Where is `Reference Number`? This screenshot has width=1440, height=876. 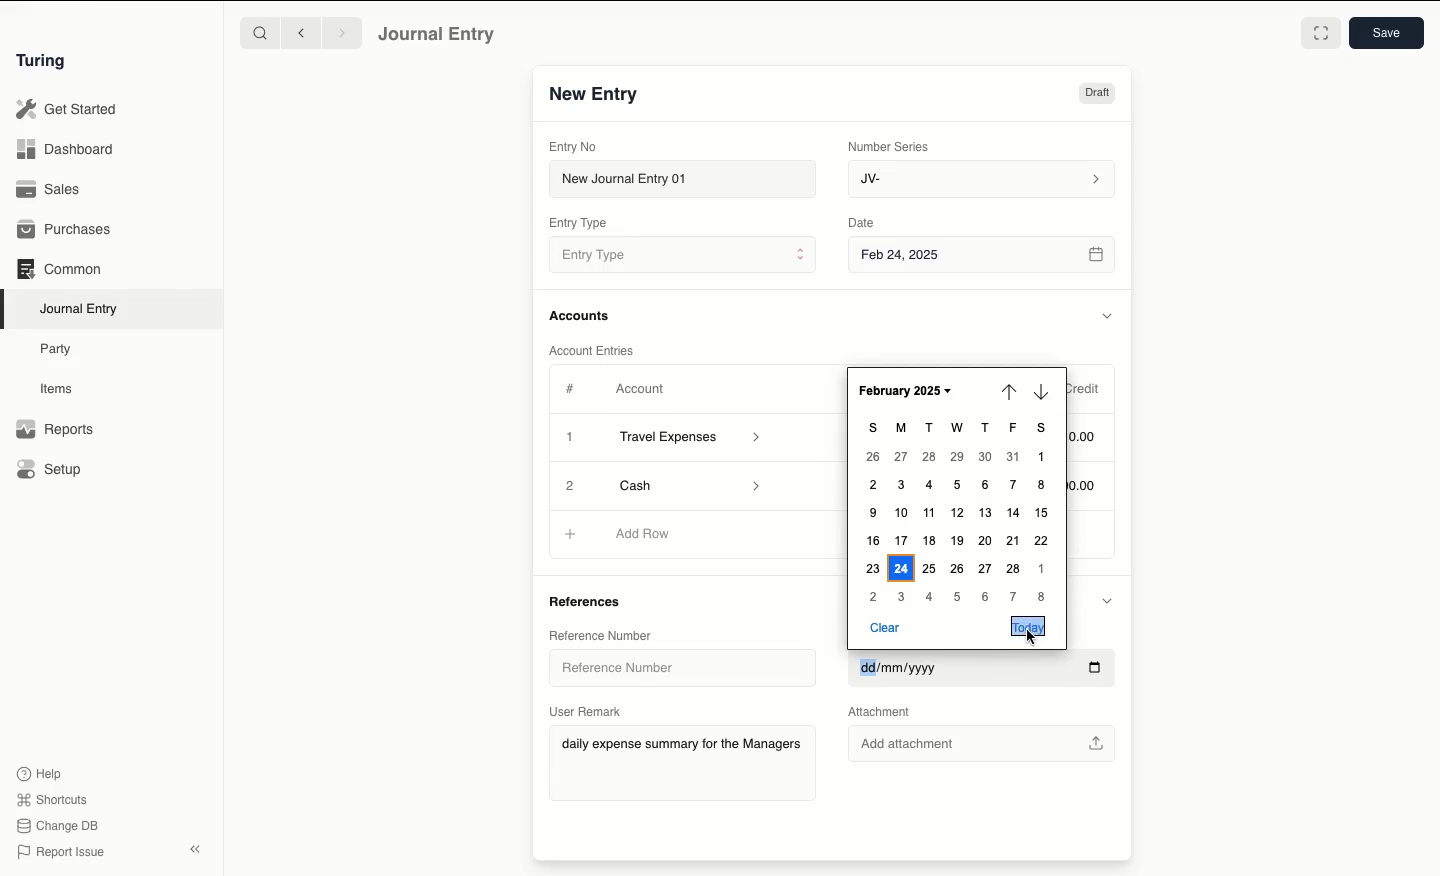 Reference Number is located at coordinates (670, 666).